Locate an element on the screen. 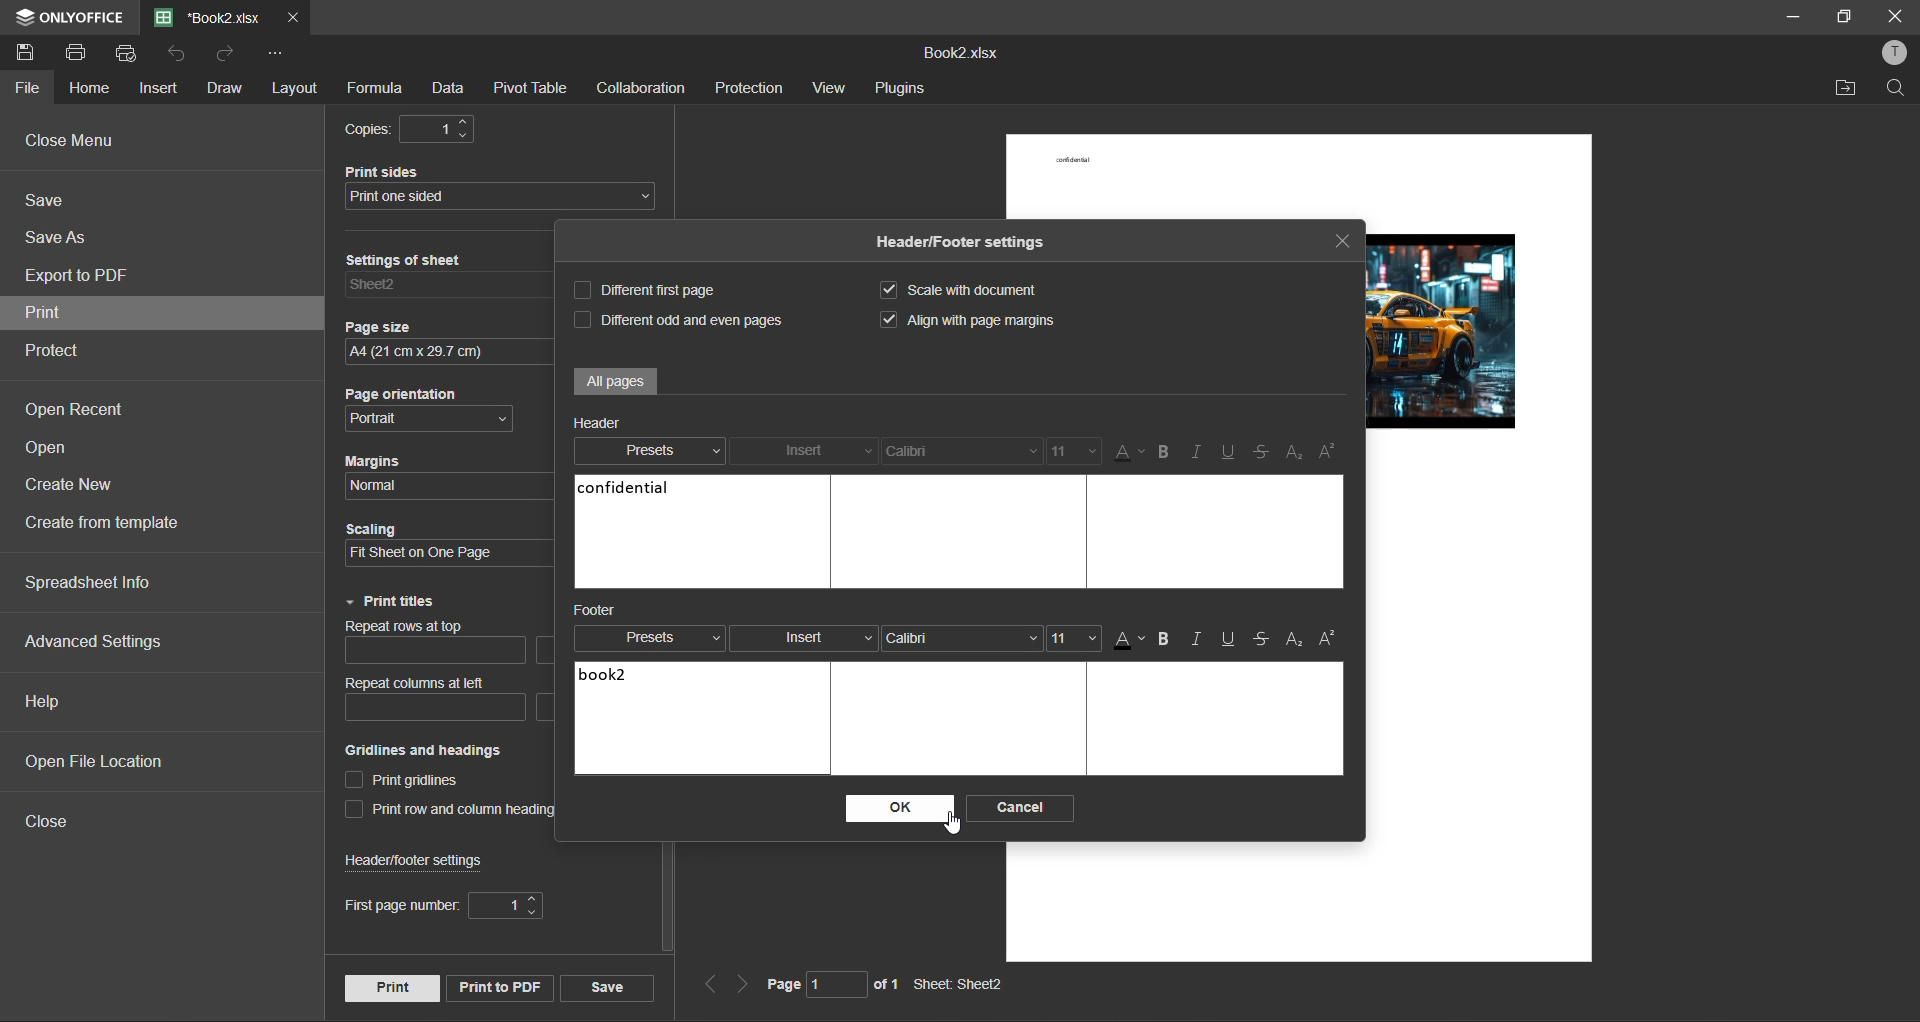 The height and width of the screenshot is (1022, 1920). quick print is located at coordinates (132, 55).